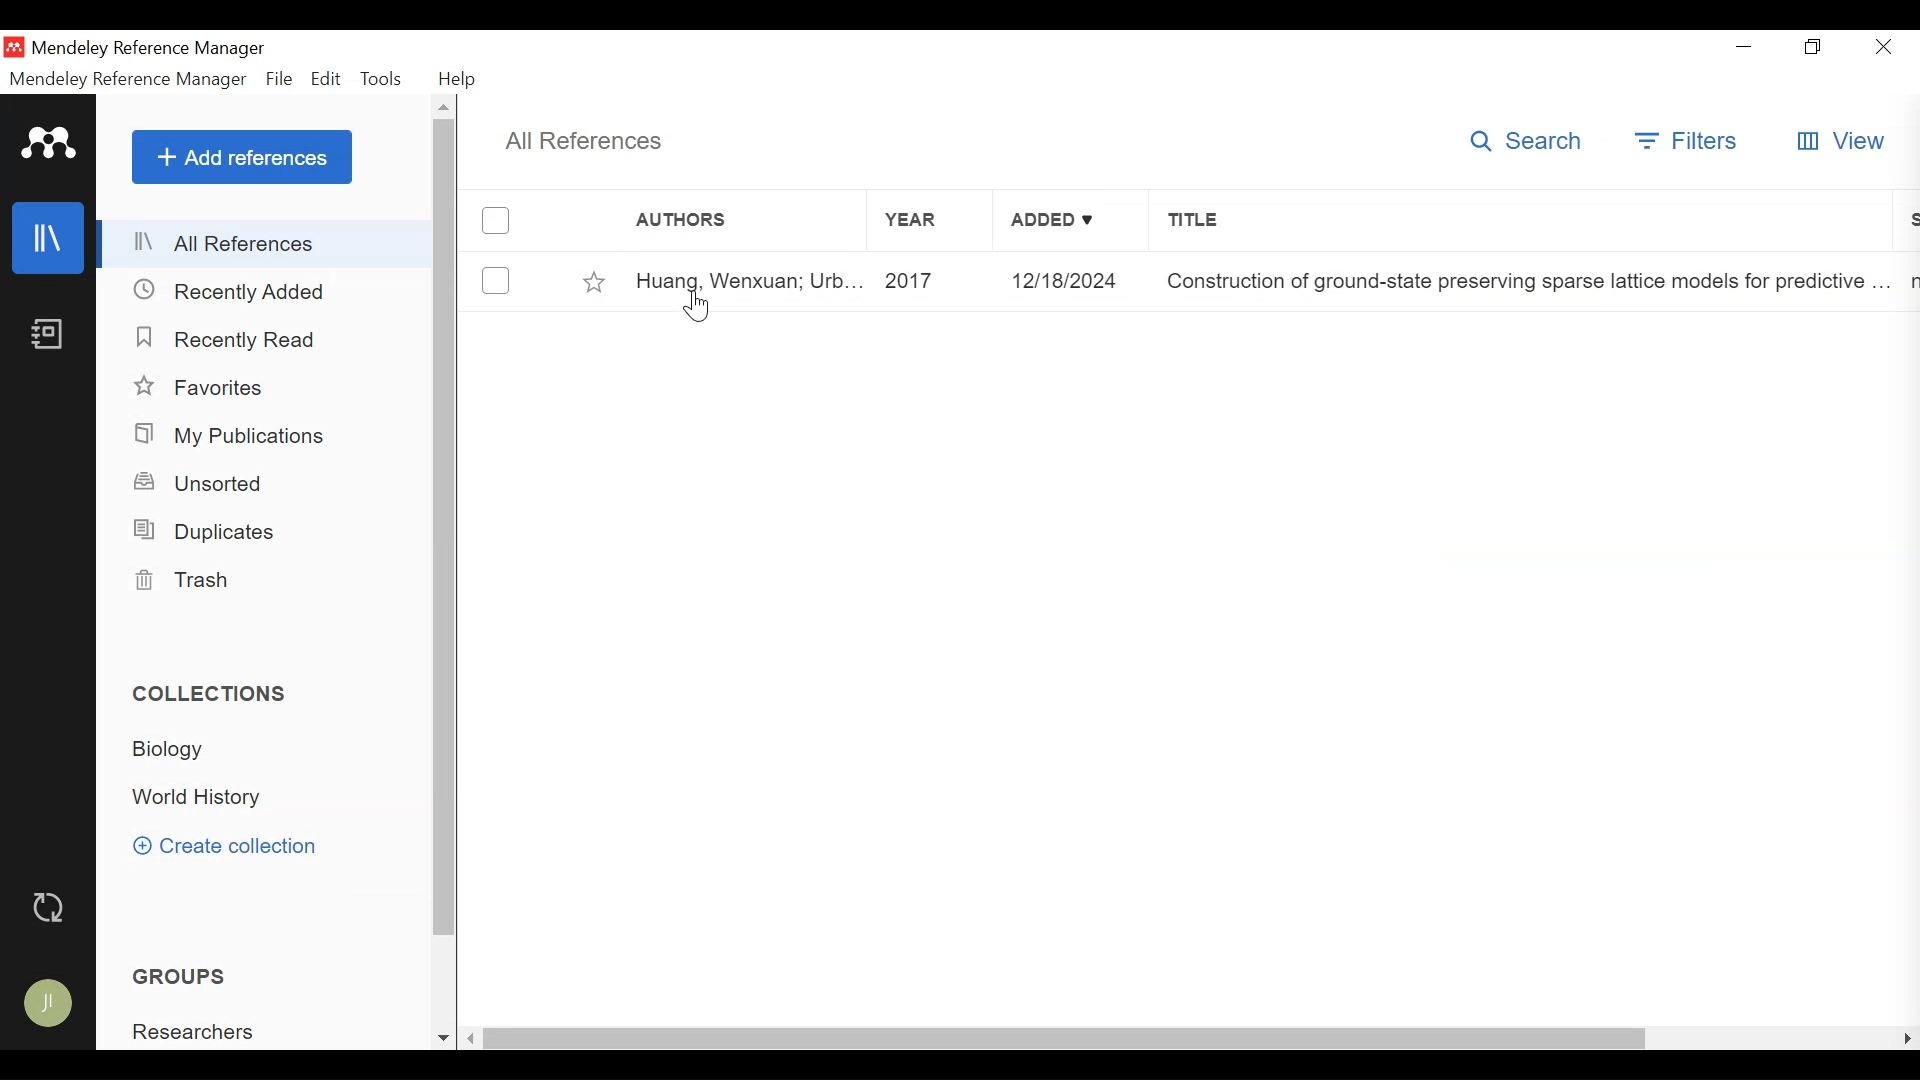  What do you see at coordinates (232, 435) in the screenshot?
I see `My Publications` at bounding box center [232, 435].